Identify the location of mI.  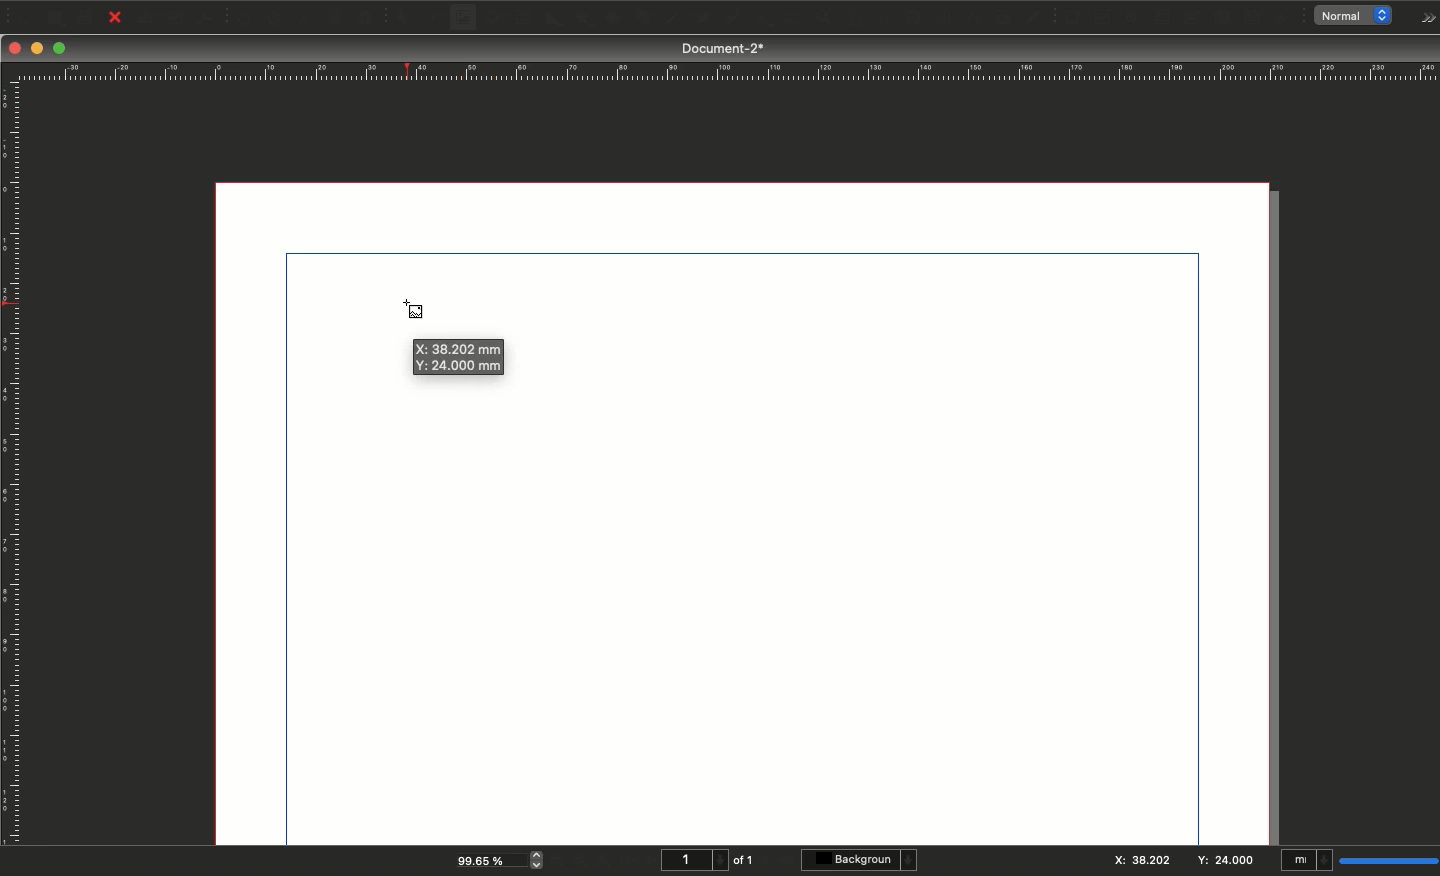
(1307, 862).